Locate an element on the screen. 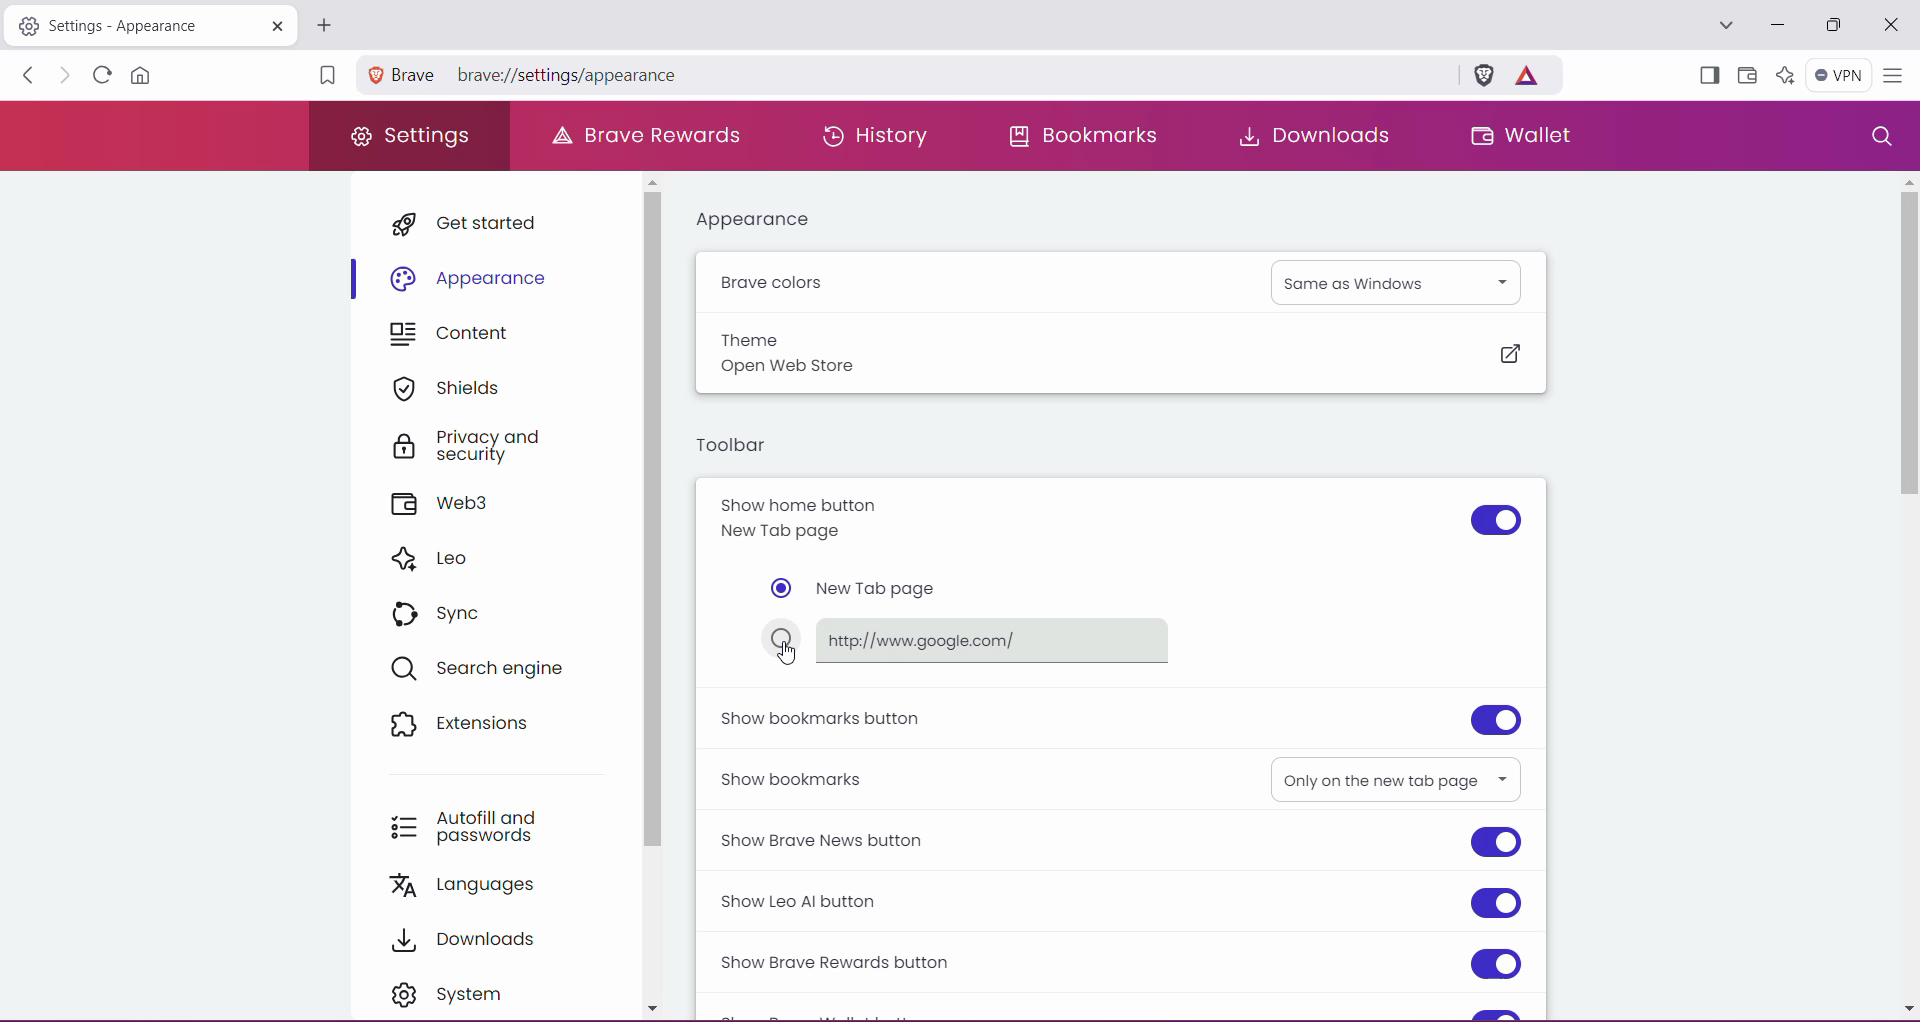 The image size is (1920, 1022). Brave Firewall + VPN is located at coordinates (1838, 73).